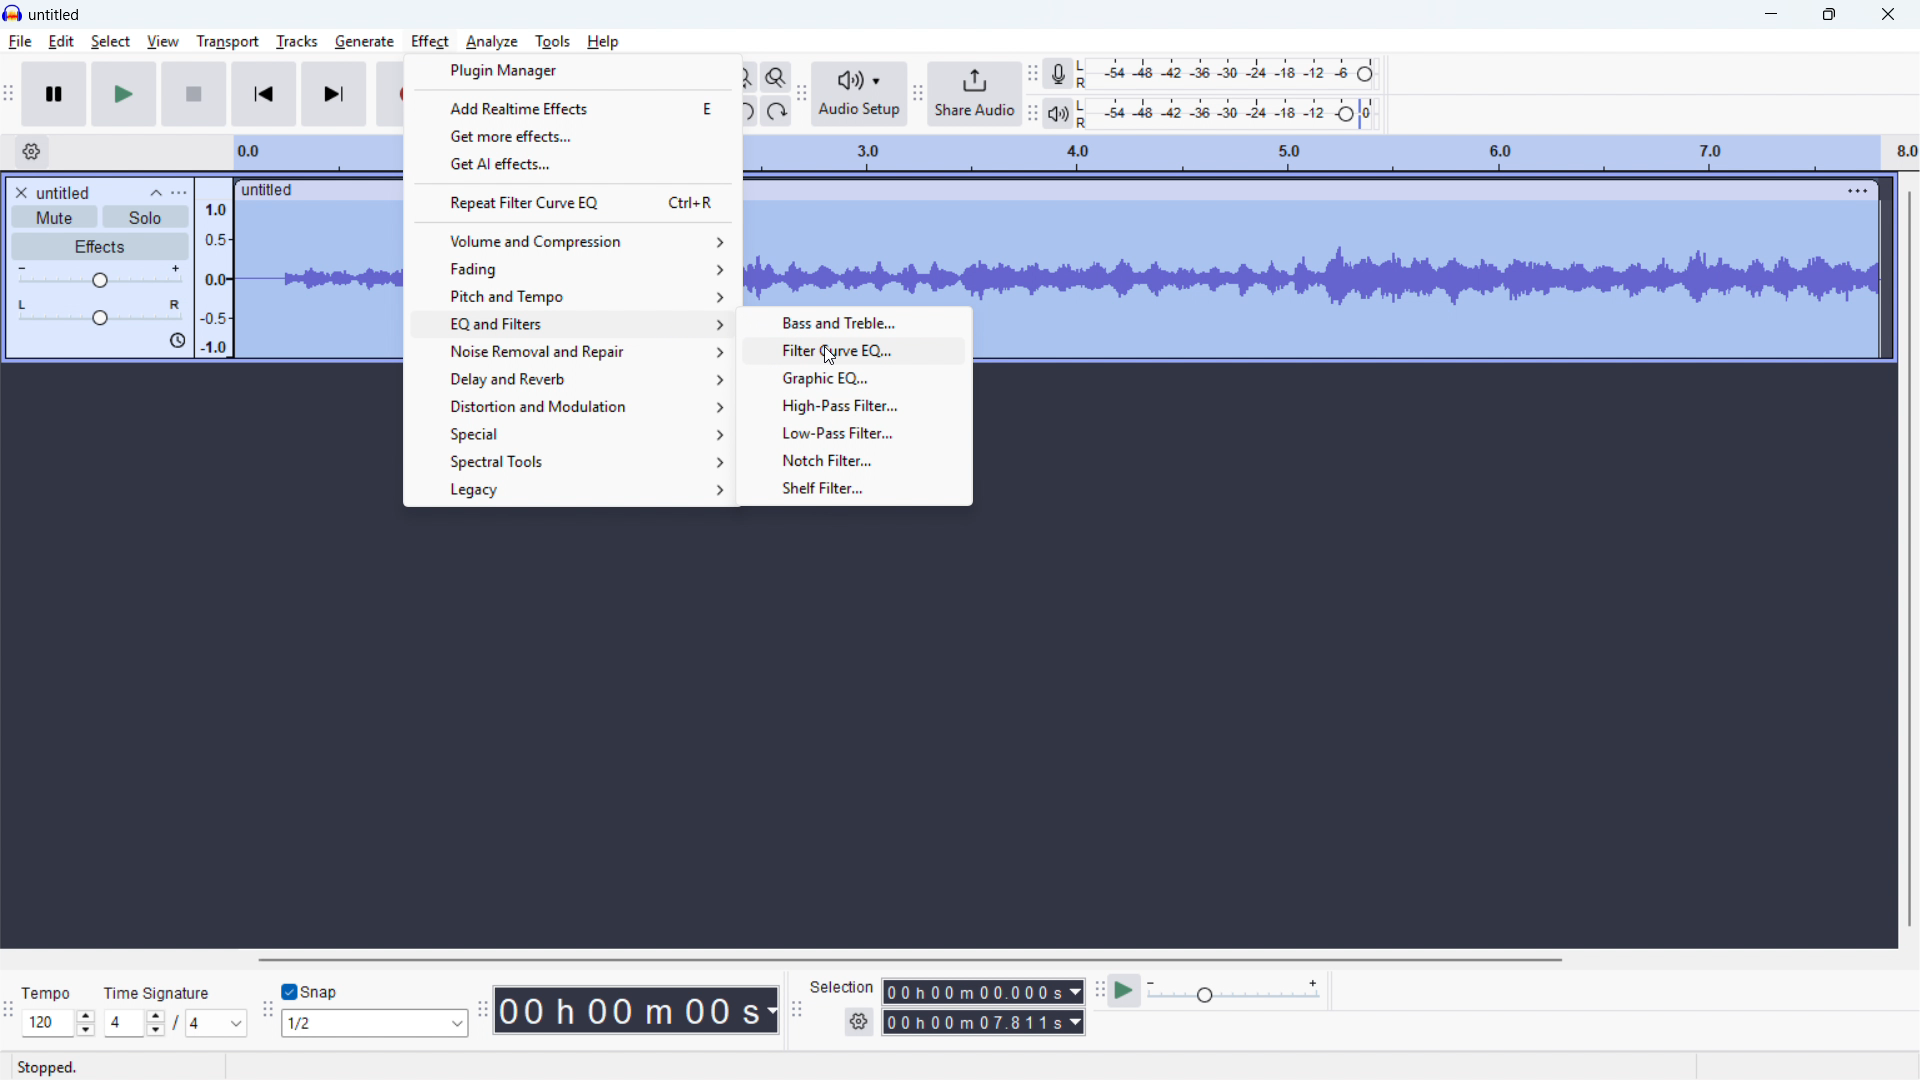 This screenshot has height=1080, width=1920. I want to click on stop, so click(195, 94).